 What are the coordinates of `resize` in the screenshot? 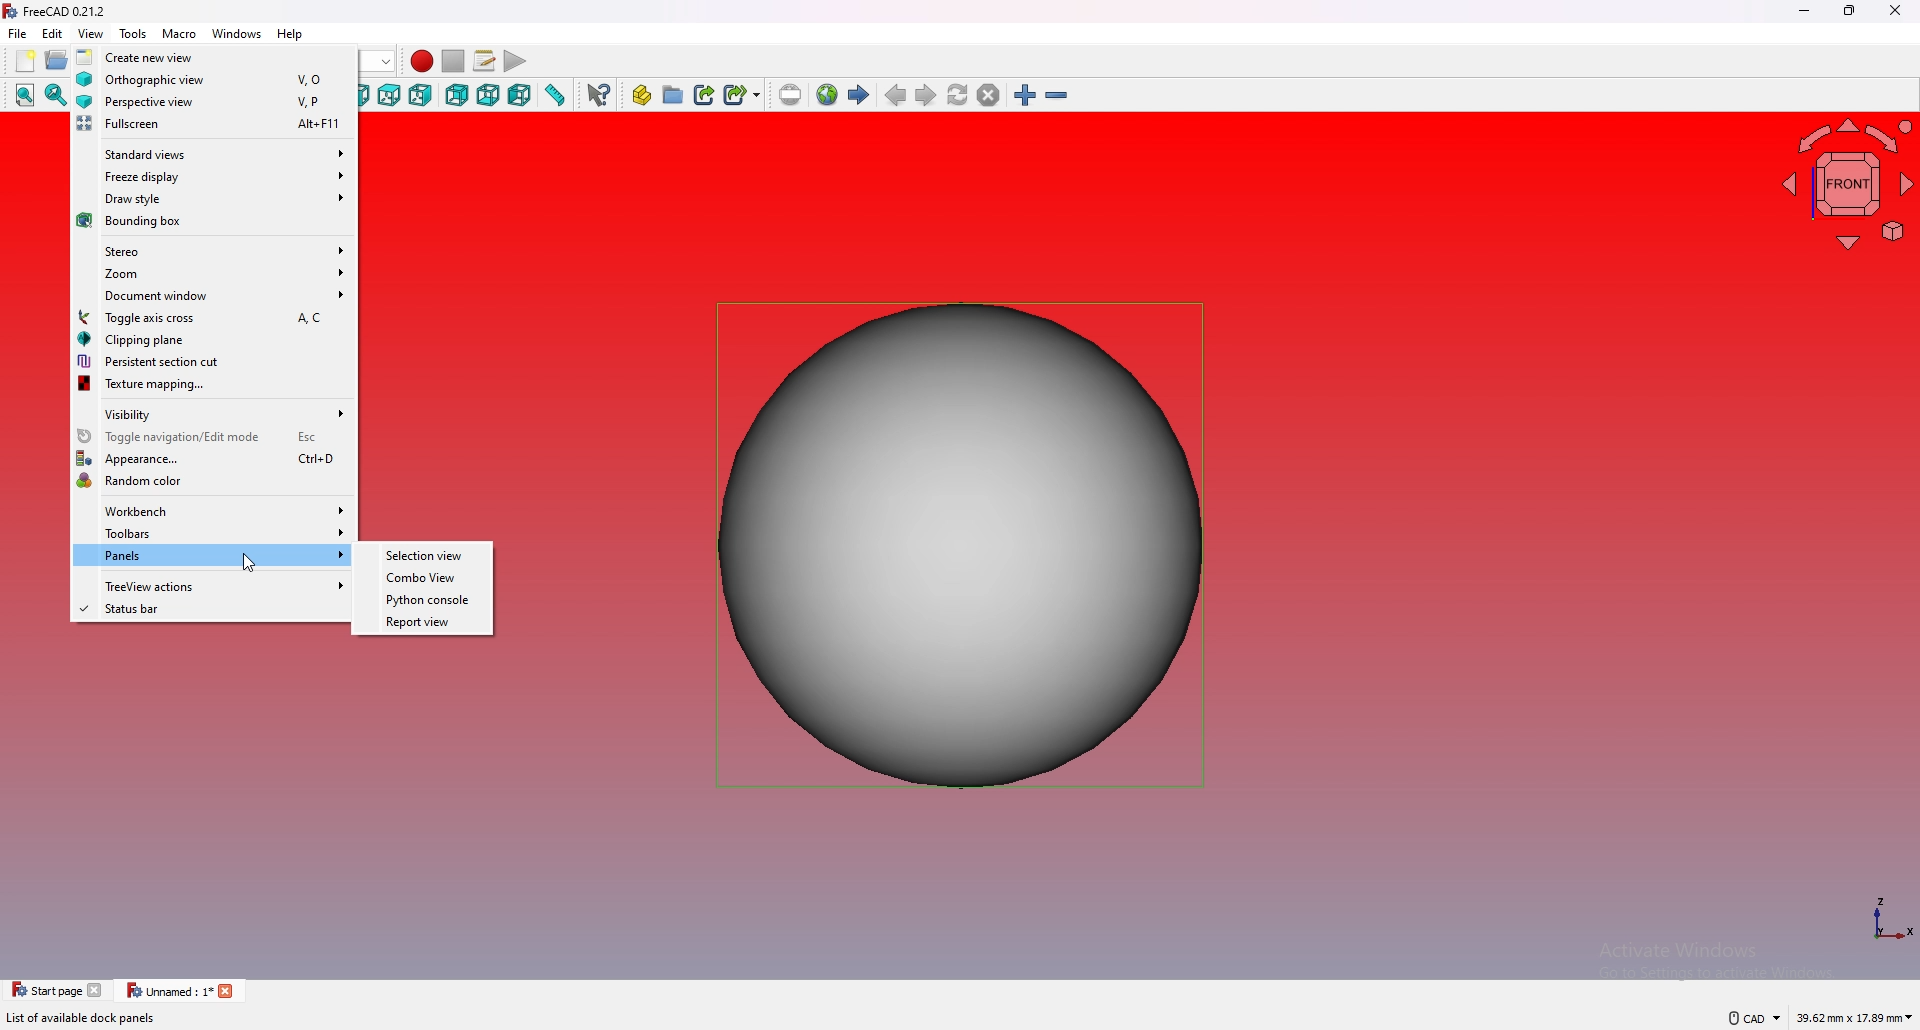 It's located at (1849, 12).